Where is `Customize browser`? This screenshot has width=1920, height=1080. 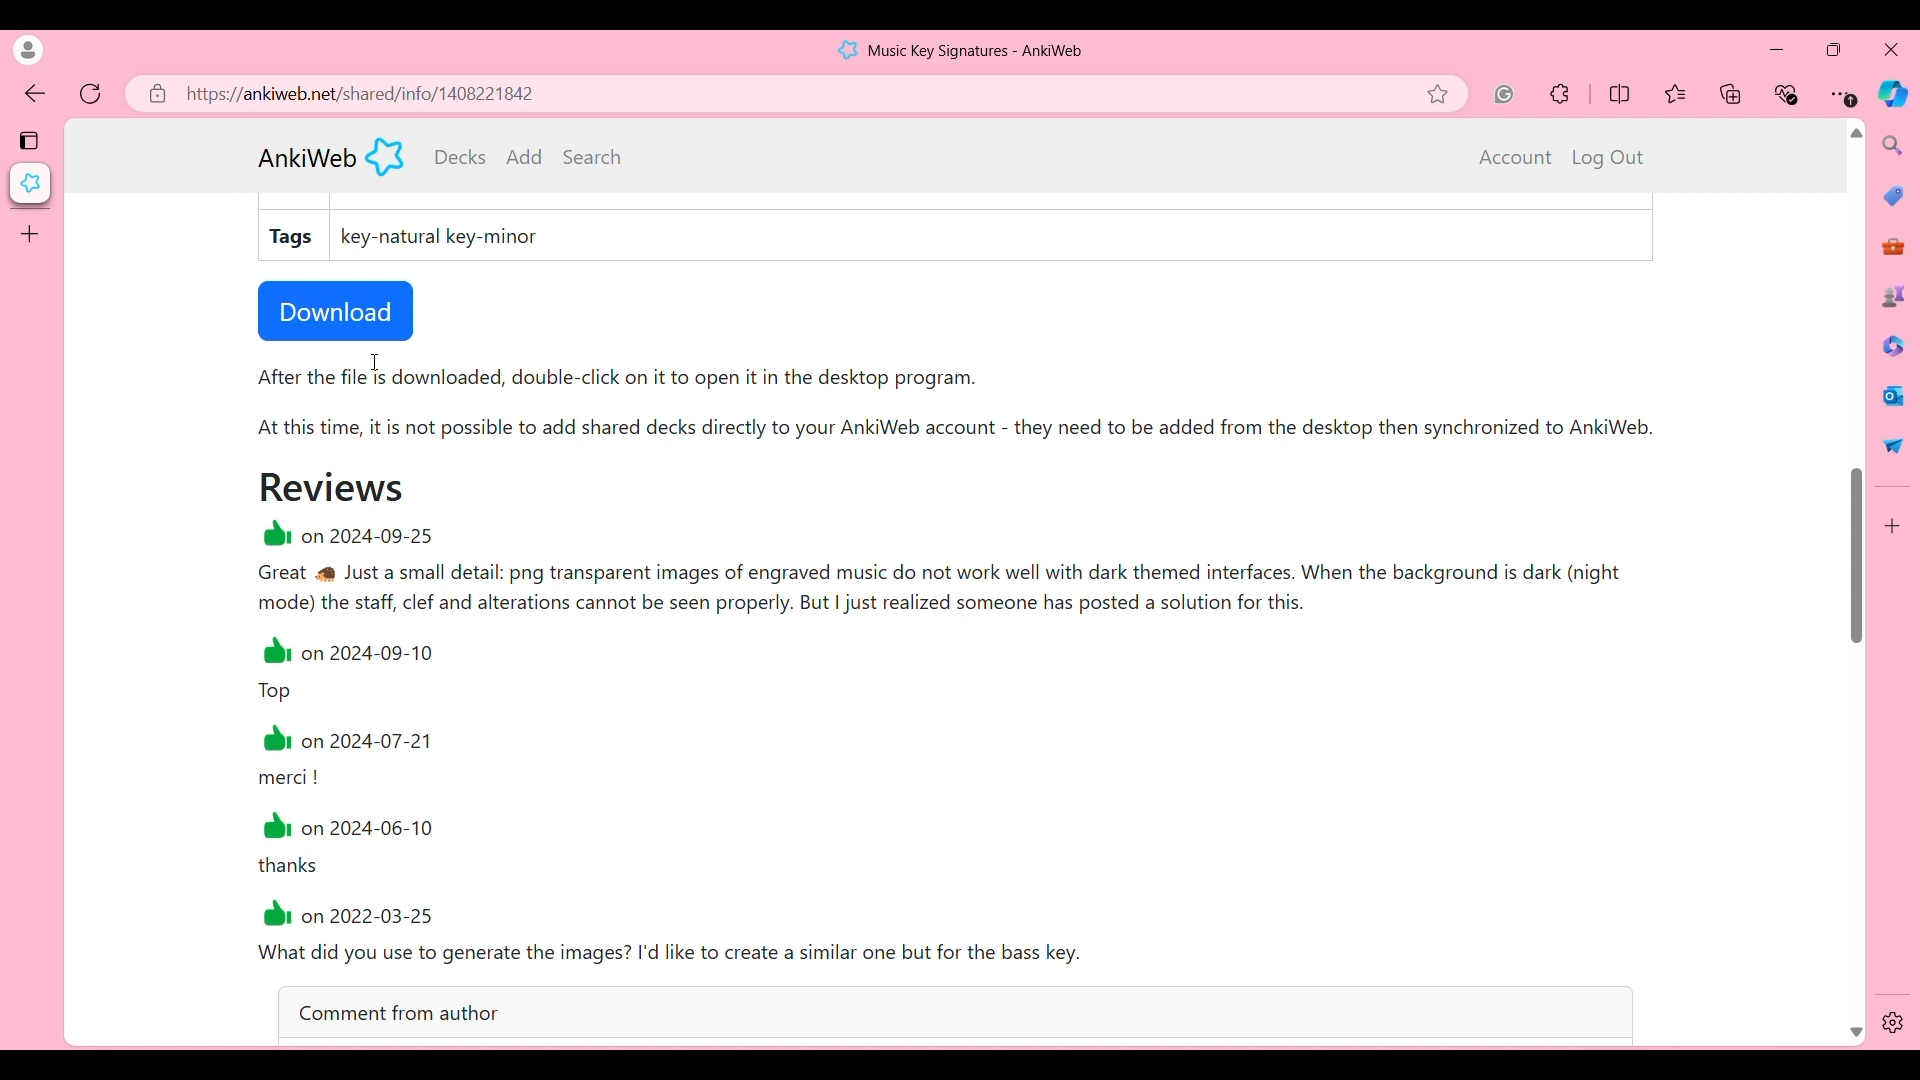 Customize browser is located at coordinates (1893, 526).